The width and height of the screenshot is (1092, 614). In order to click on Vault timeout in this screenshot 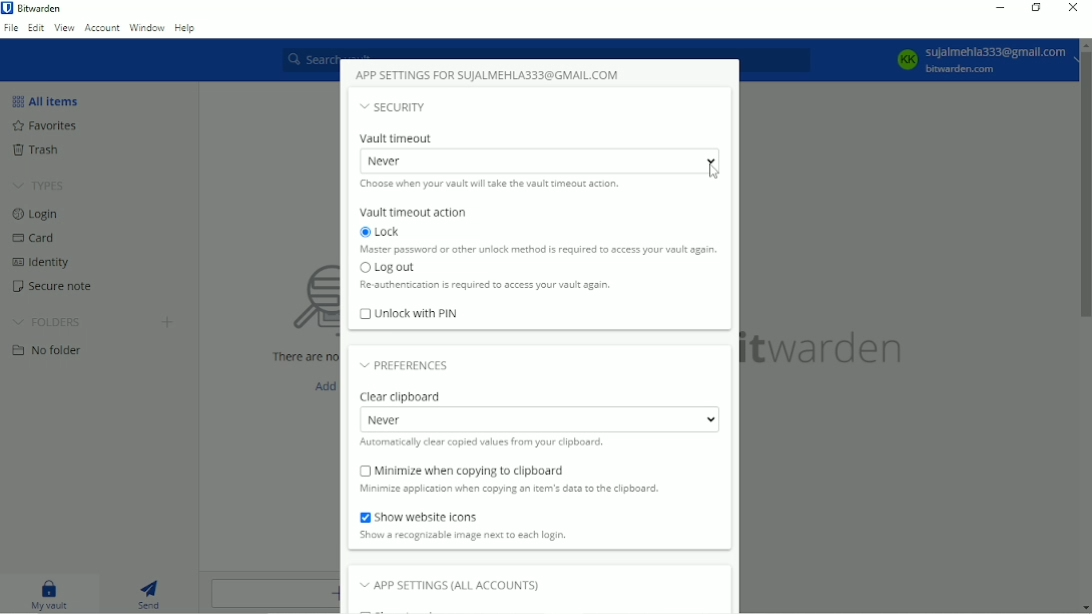, I will do `click(399, 138)`.